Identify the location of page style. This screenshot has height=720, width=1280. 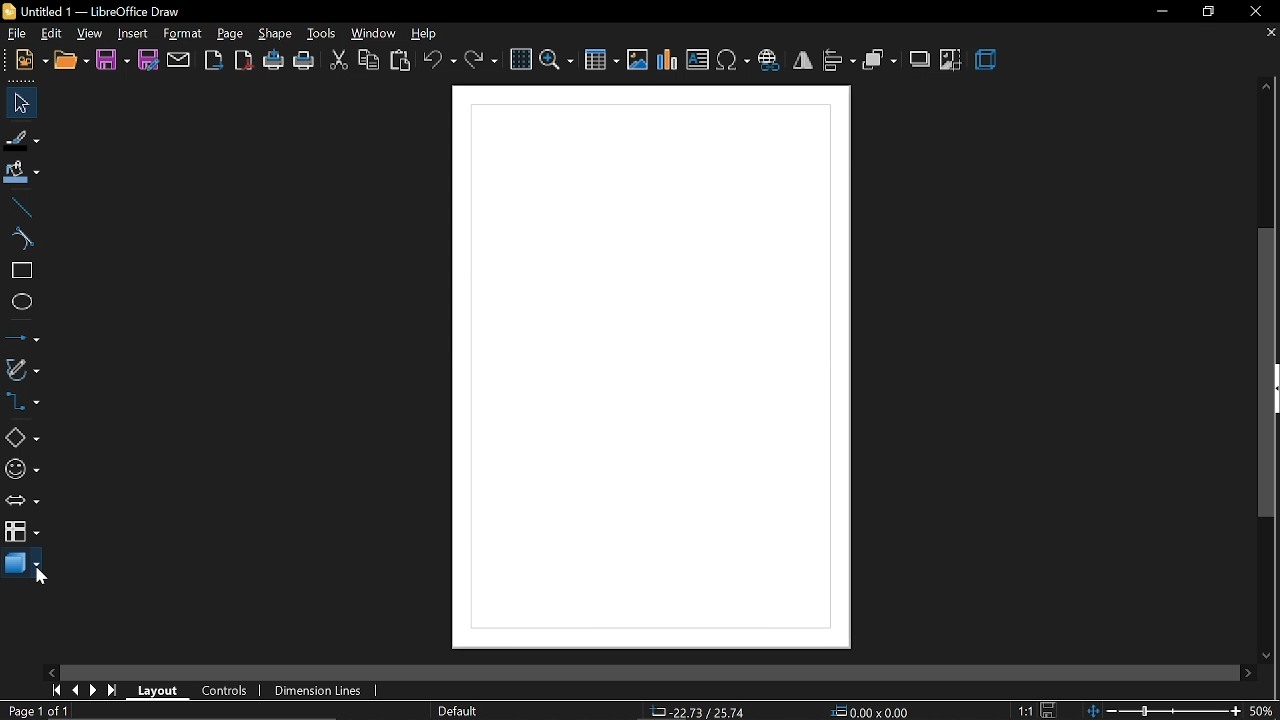
(458, 711).